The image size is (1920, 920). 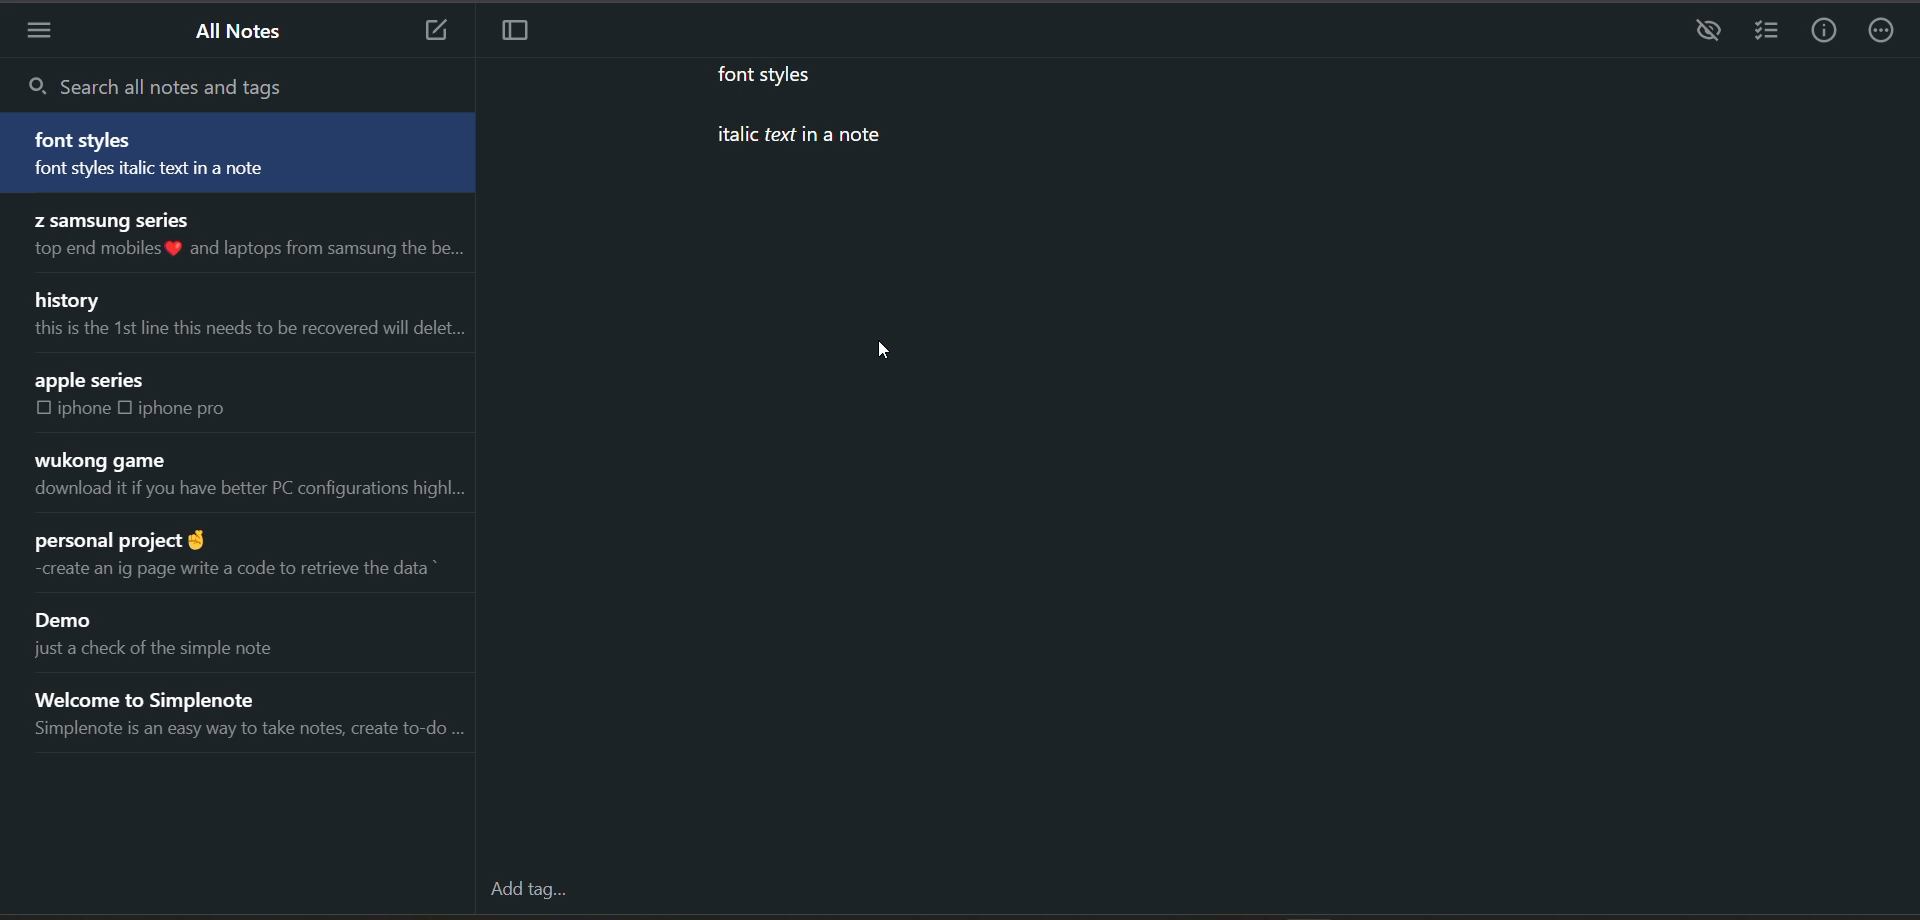 I want to click on toggle focus mode, so click(x=528, y=34).